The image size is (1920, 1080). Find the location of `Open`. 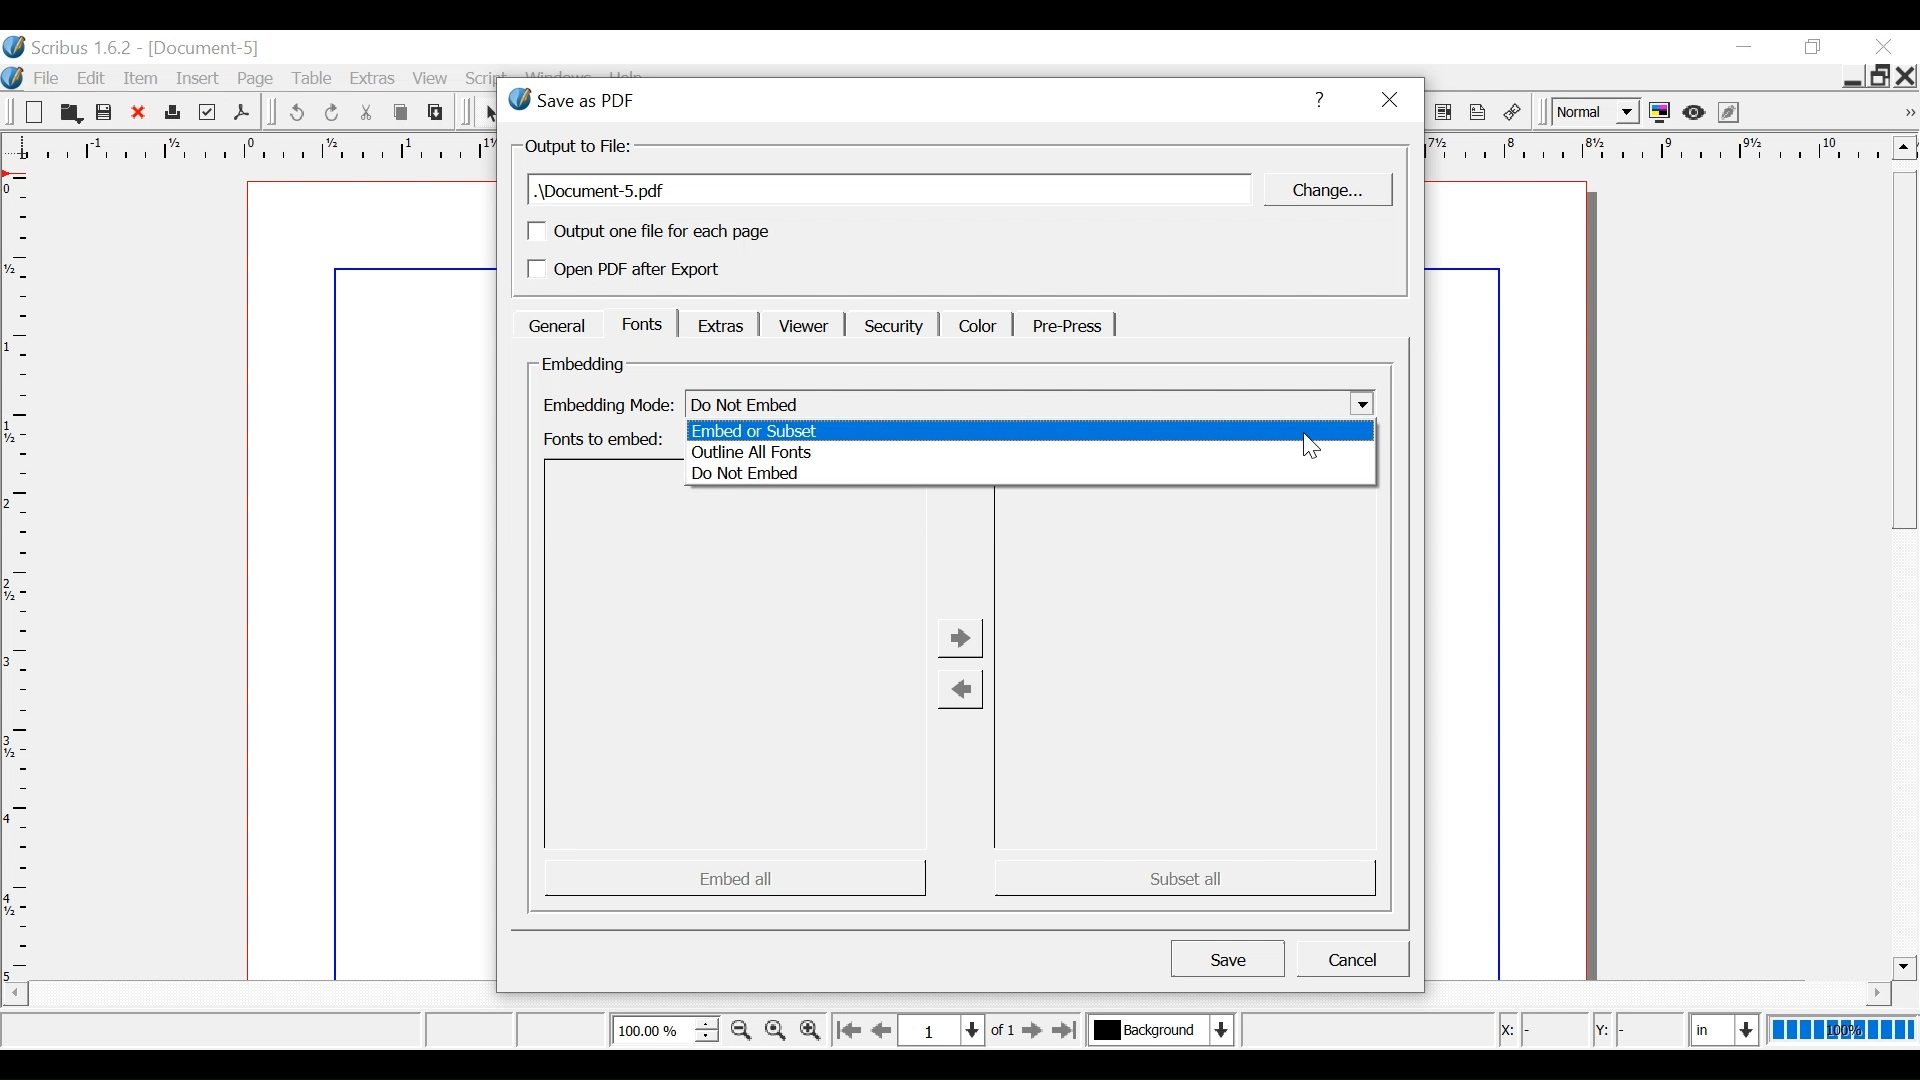

Open is located at coordinates (32, 113).